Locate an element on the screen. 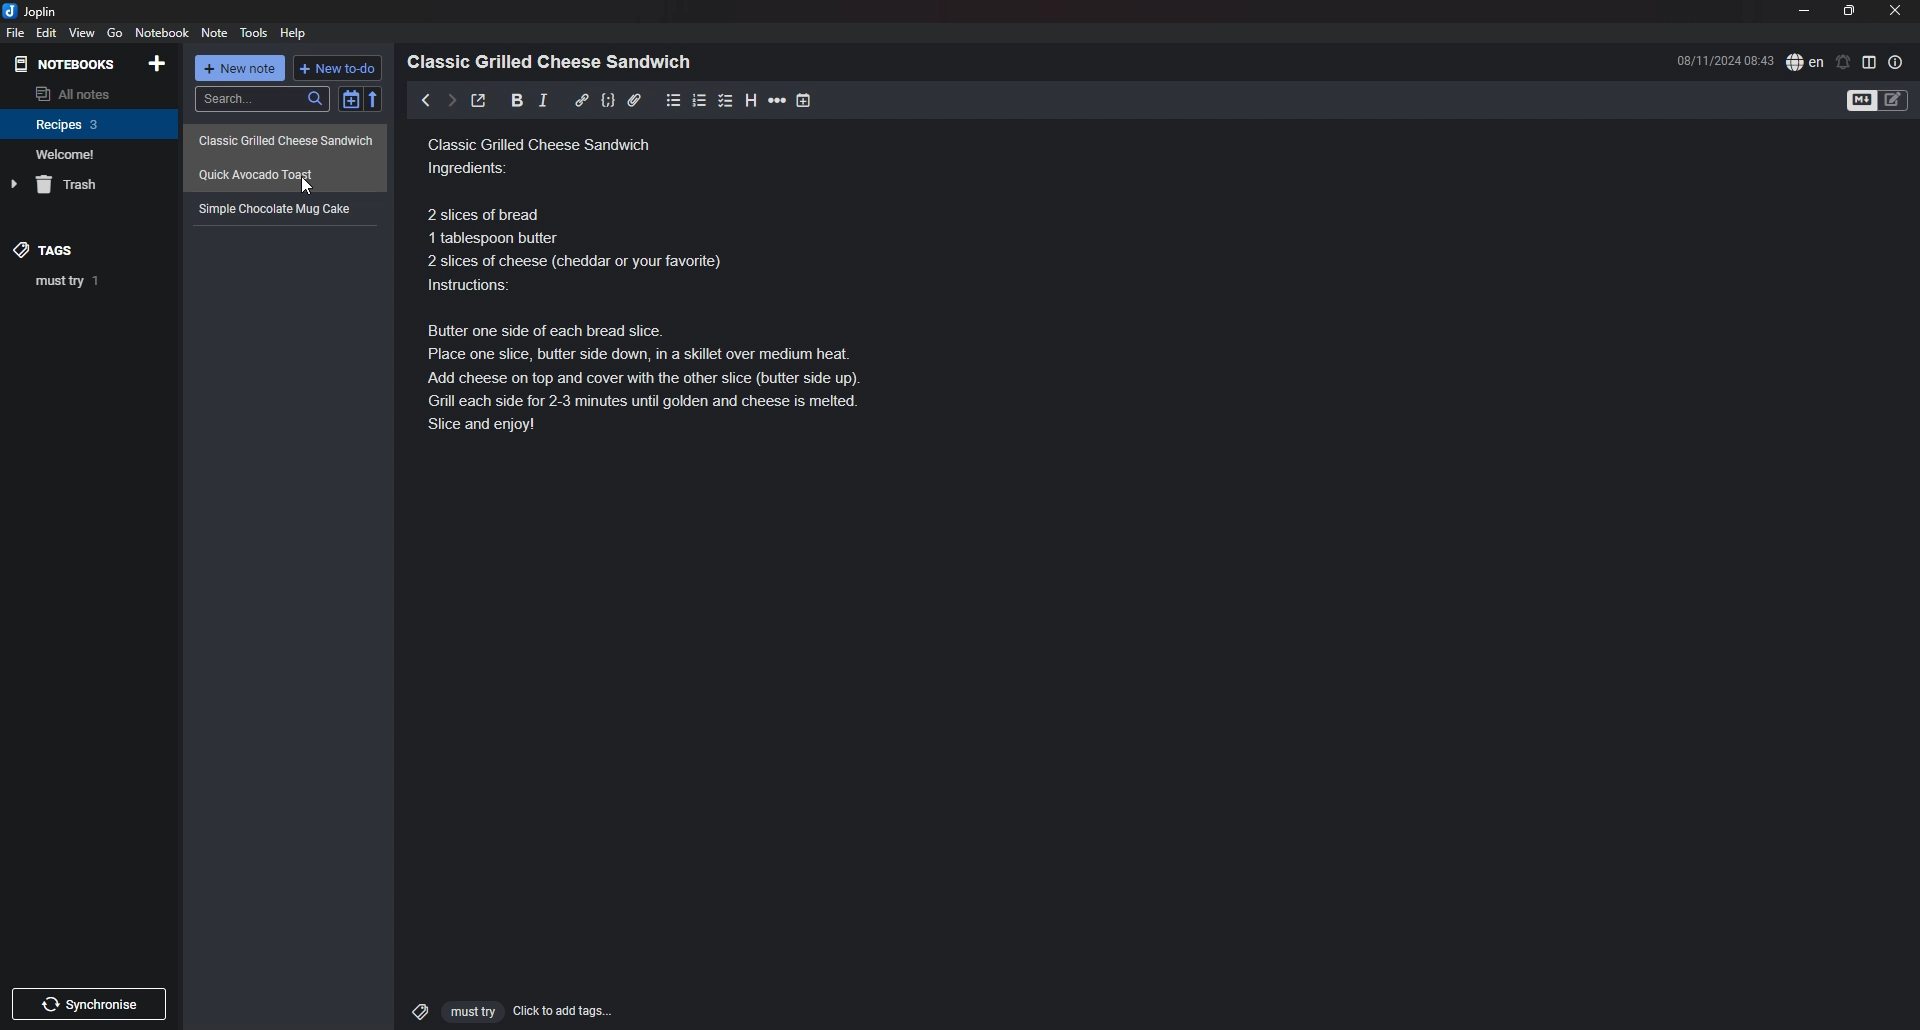 The width and height of the screenshot is (1920, 1030). set alarm is located at coordinates (1844, 61).